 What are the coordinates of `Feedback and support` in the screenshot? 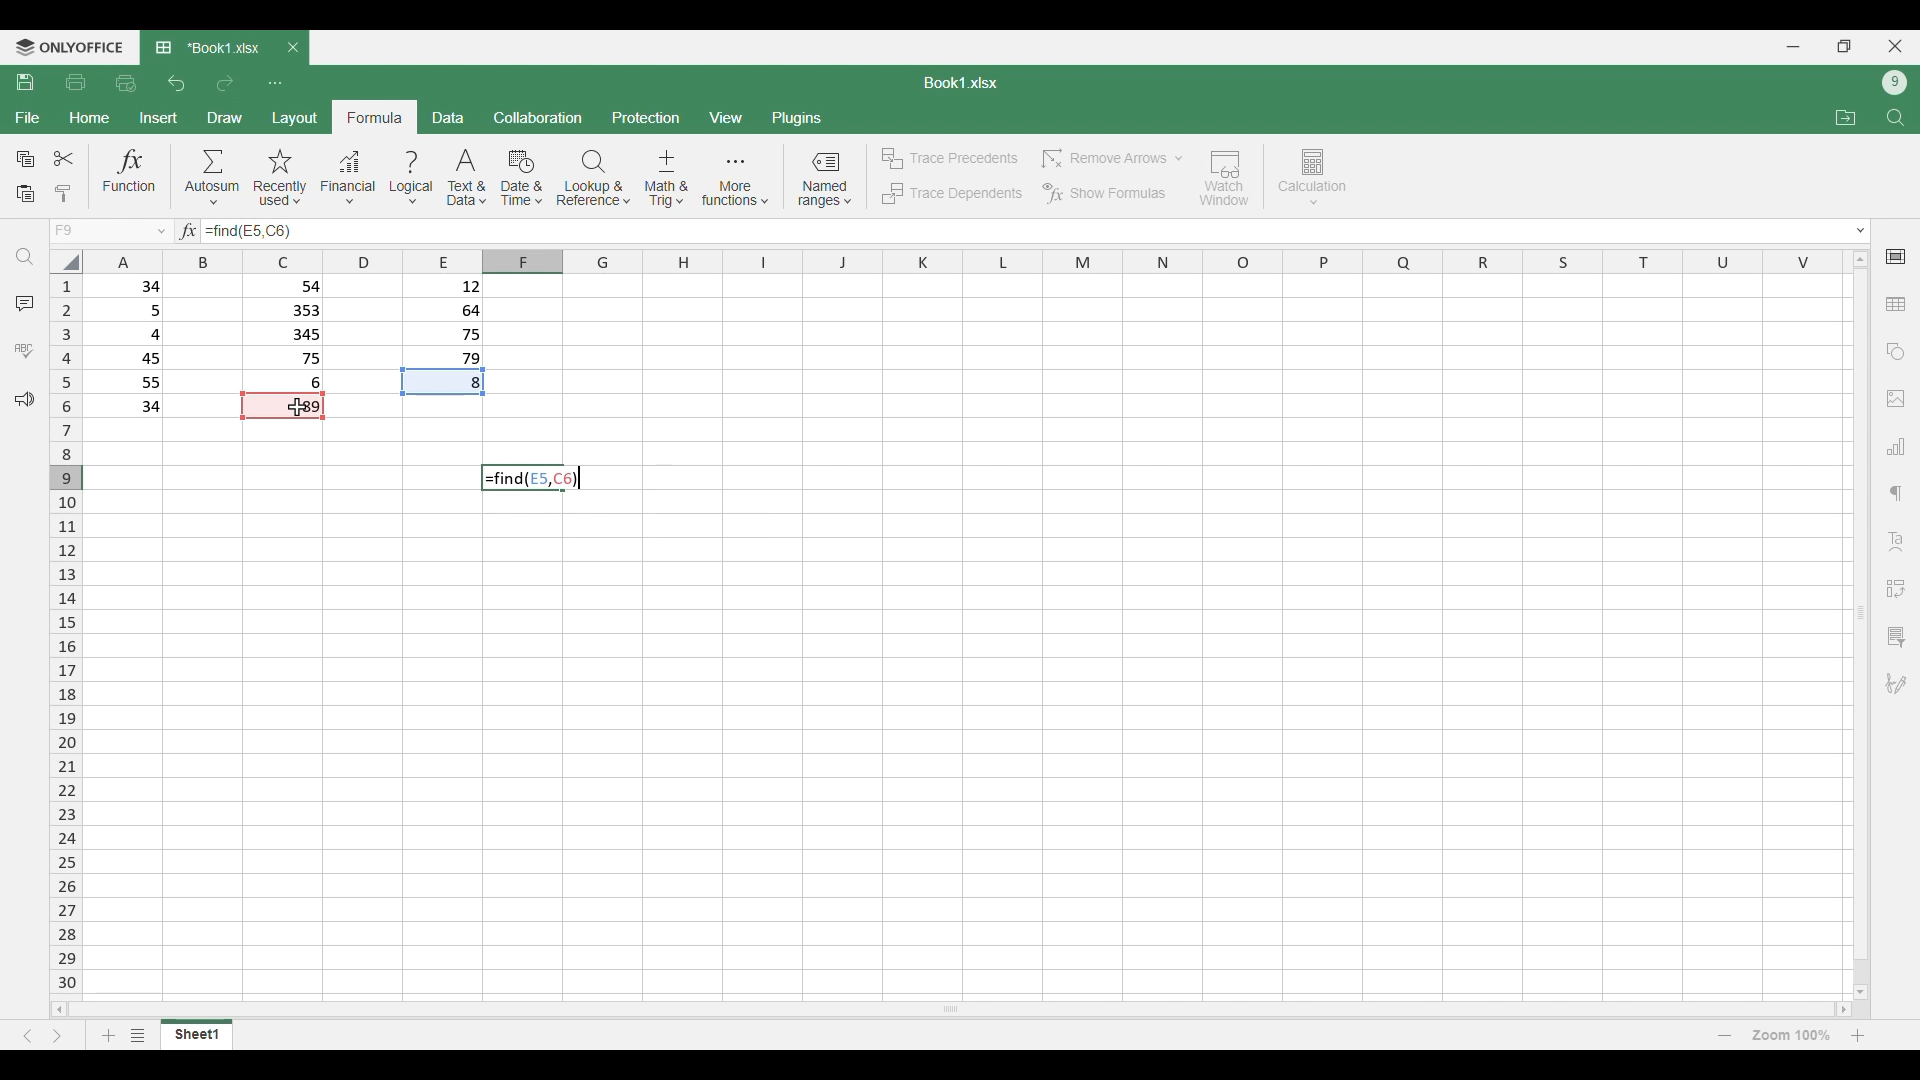 It's located at (24, 400).